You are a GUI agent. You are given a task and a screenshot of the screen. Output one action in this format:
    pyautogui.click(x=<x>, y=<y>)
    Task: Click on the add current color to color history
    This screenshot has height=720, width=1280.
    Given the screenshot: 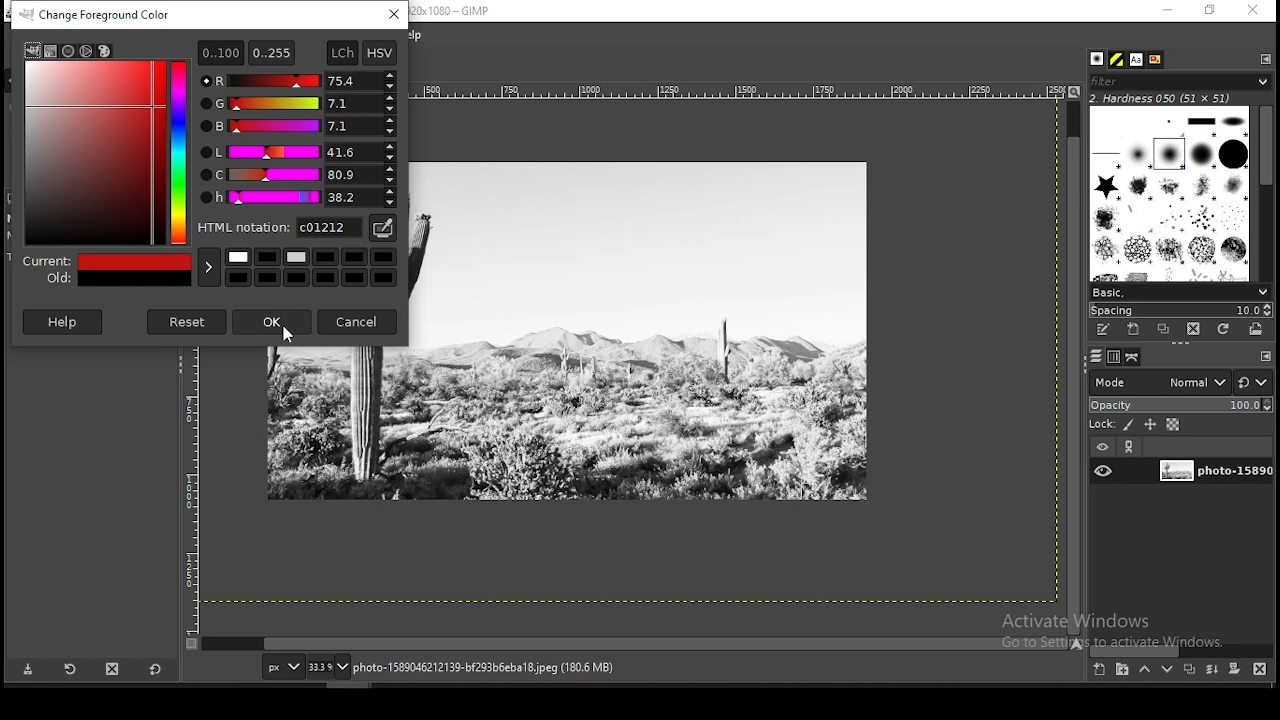 What is the action you would take?
    pyautogui.click(x=208, y=268)
    